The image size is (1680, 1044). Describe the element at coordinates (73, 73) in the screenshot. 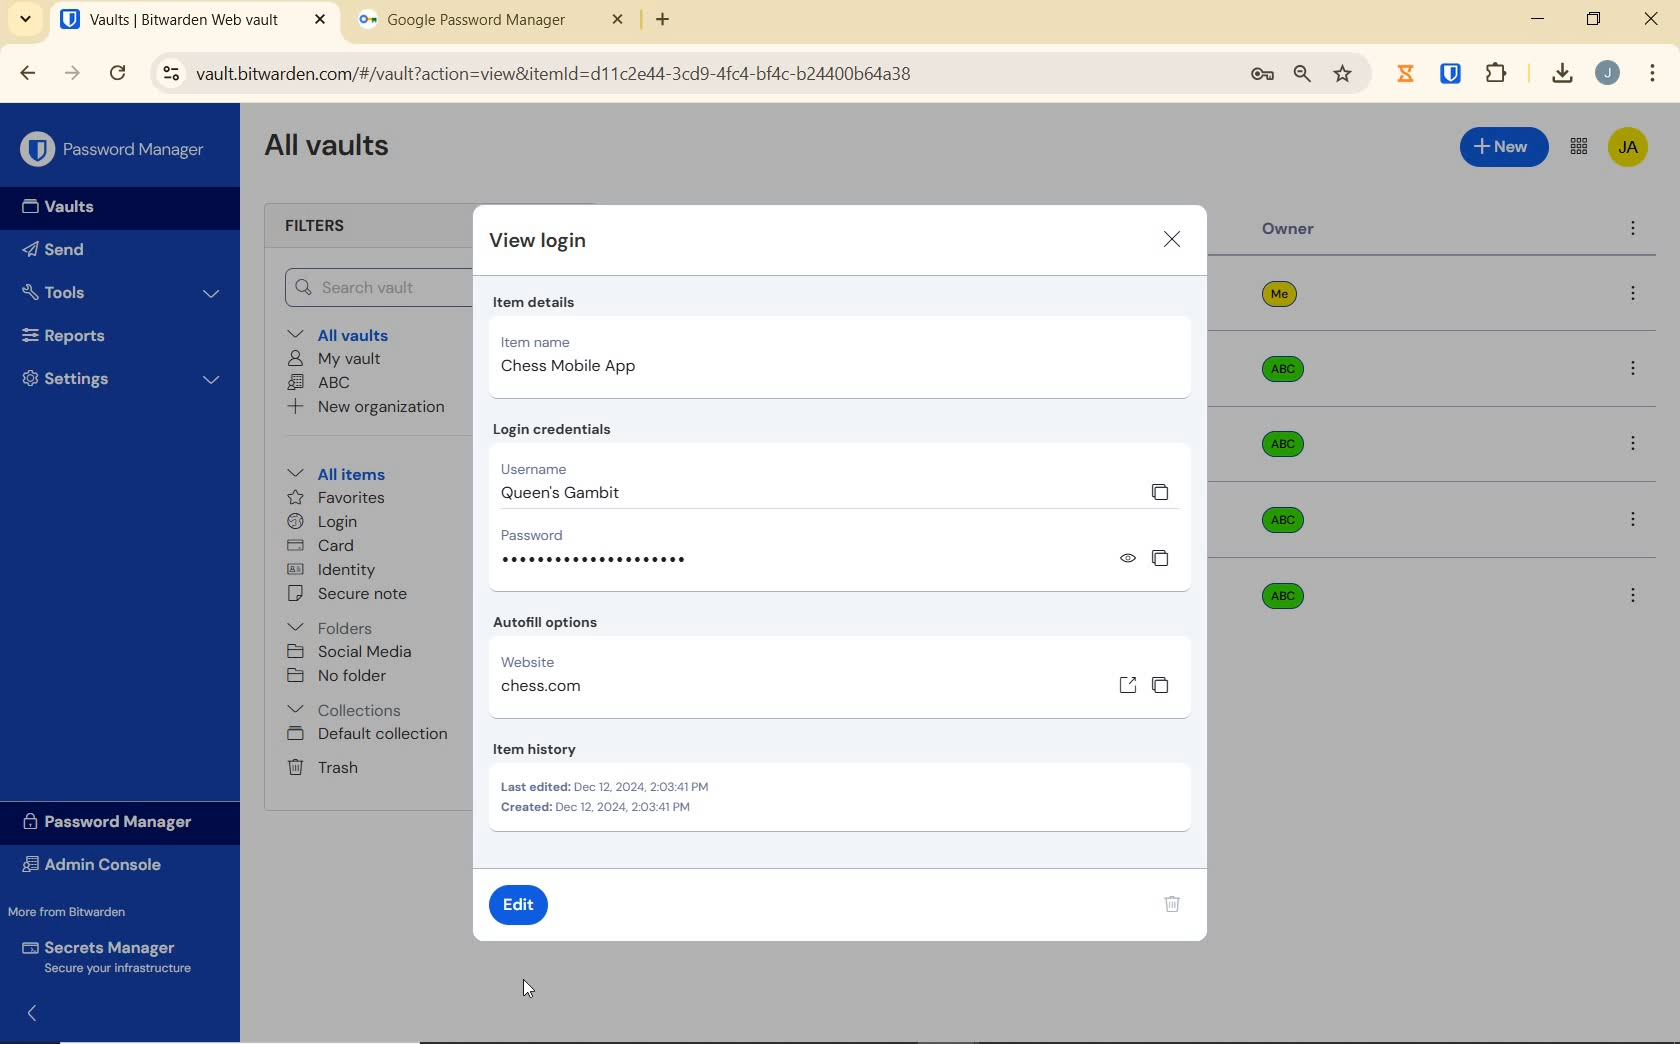

I see `forward` at that location.